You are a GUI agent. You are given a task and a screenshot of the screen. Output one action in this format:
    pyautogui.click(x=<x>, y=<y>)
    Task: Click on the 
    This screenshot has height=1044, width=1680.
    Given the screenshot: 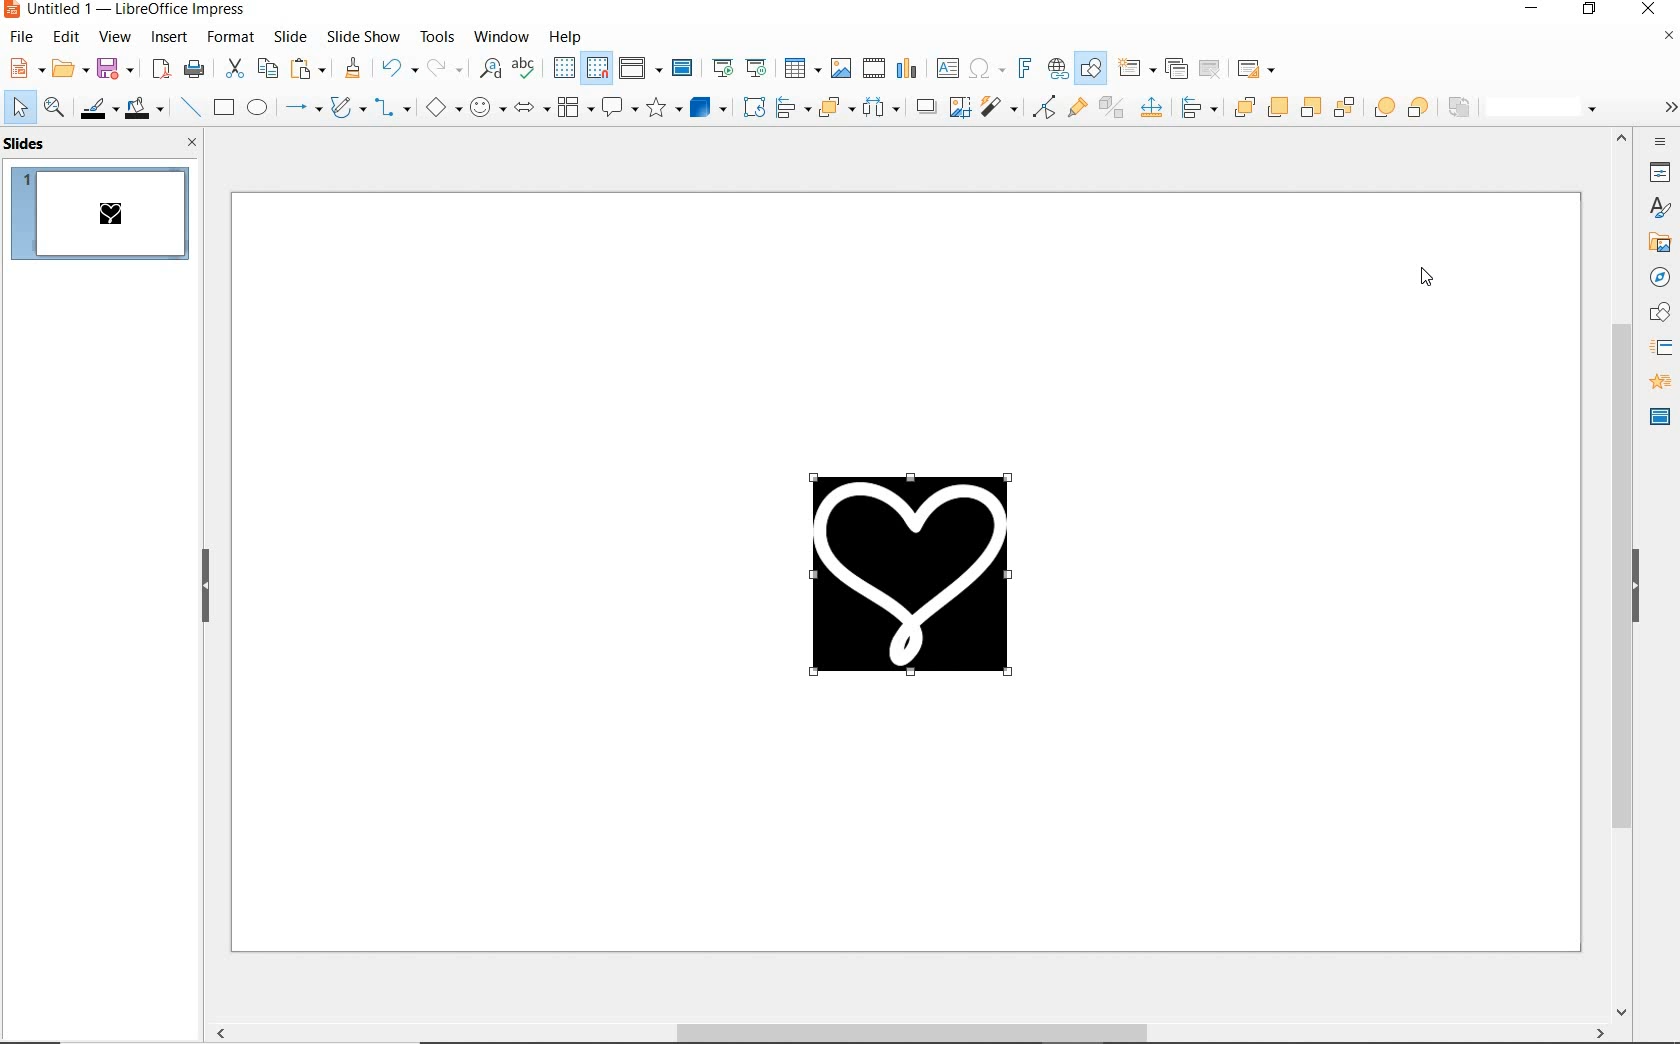 What is the action you would take?
    pyautogui.click(x=1151, y=108)
    